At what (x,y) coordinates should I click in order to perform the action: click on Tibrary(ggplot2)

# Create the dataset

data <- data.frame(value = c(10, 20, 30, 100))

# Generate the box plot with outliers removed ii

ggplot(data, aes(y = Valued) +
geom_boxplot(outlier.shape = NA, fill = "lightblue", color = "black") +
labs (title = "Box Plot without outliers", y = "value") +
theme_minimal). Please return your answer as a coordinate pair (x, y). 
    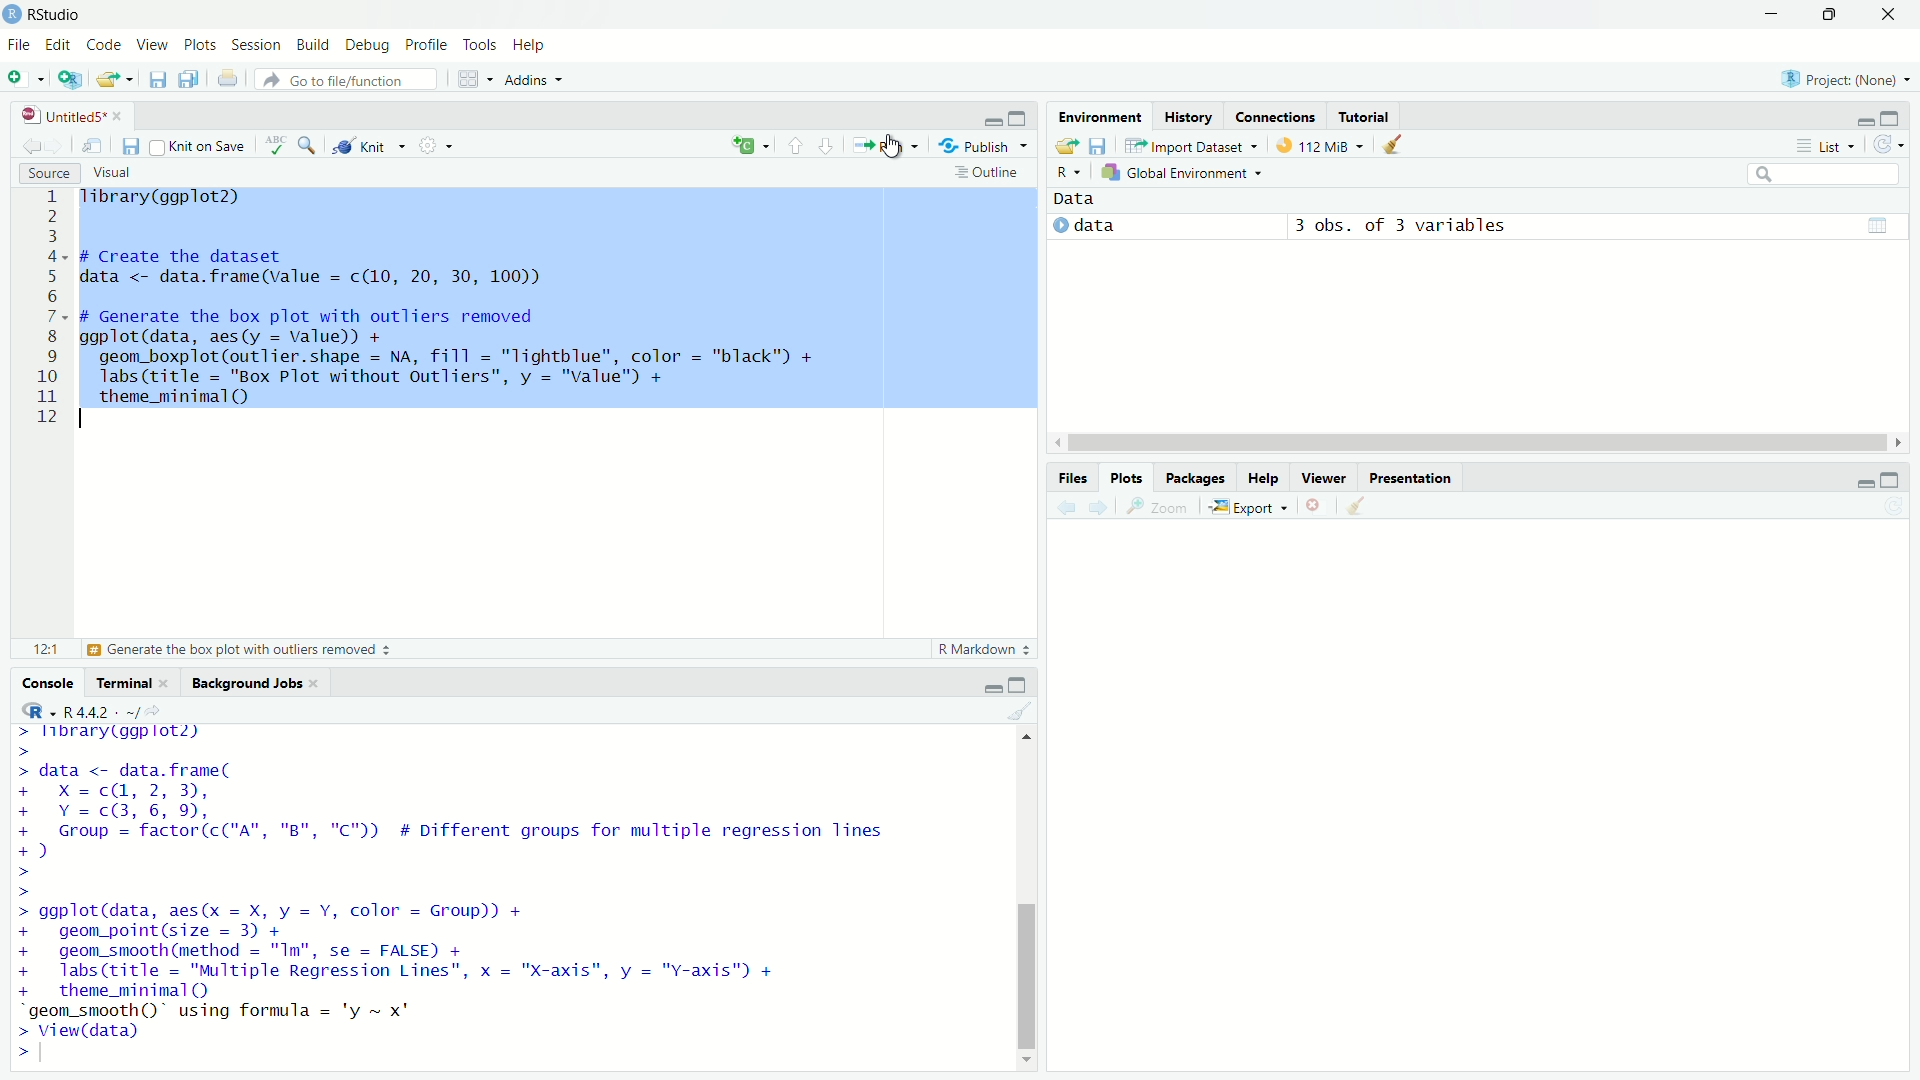
    Looking at the image, I should click on (556, 295).